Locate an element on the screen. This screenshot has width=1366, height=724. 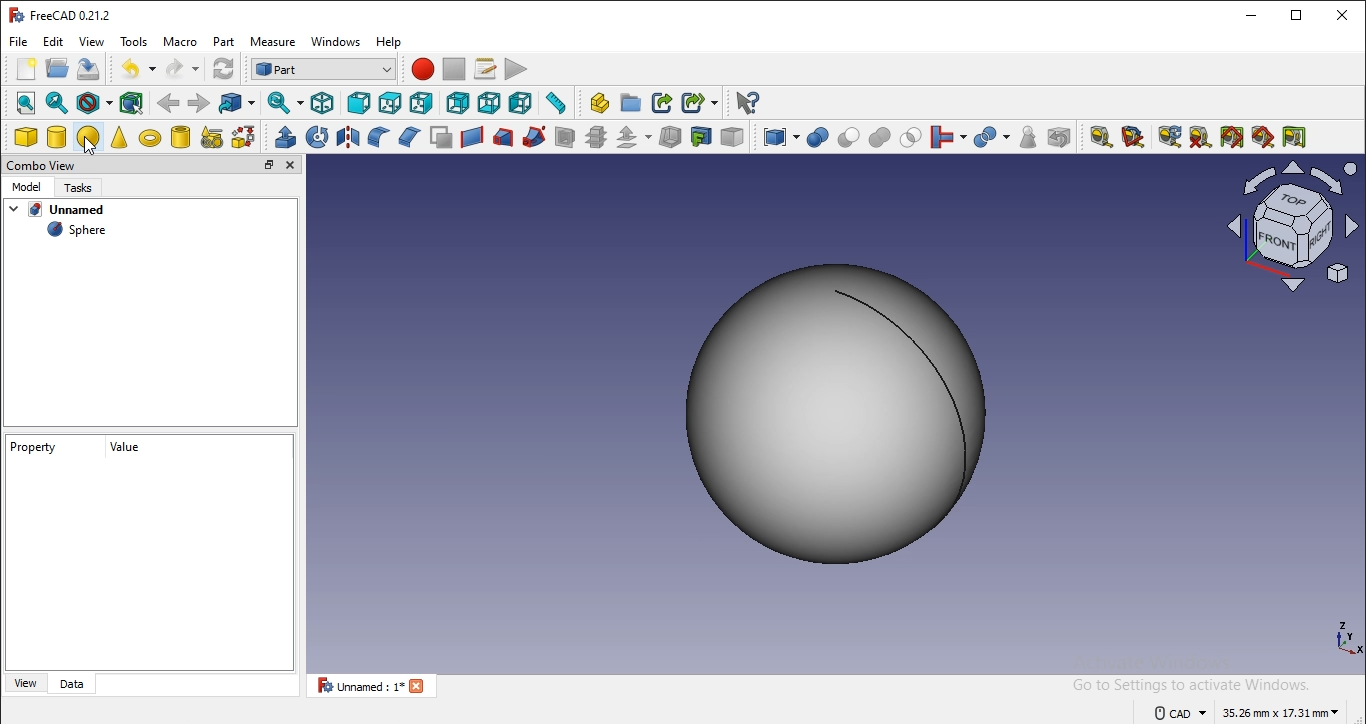
cursor is located at coordinates (90, 149).